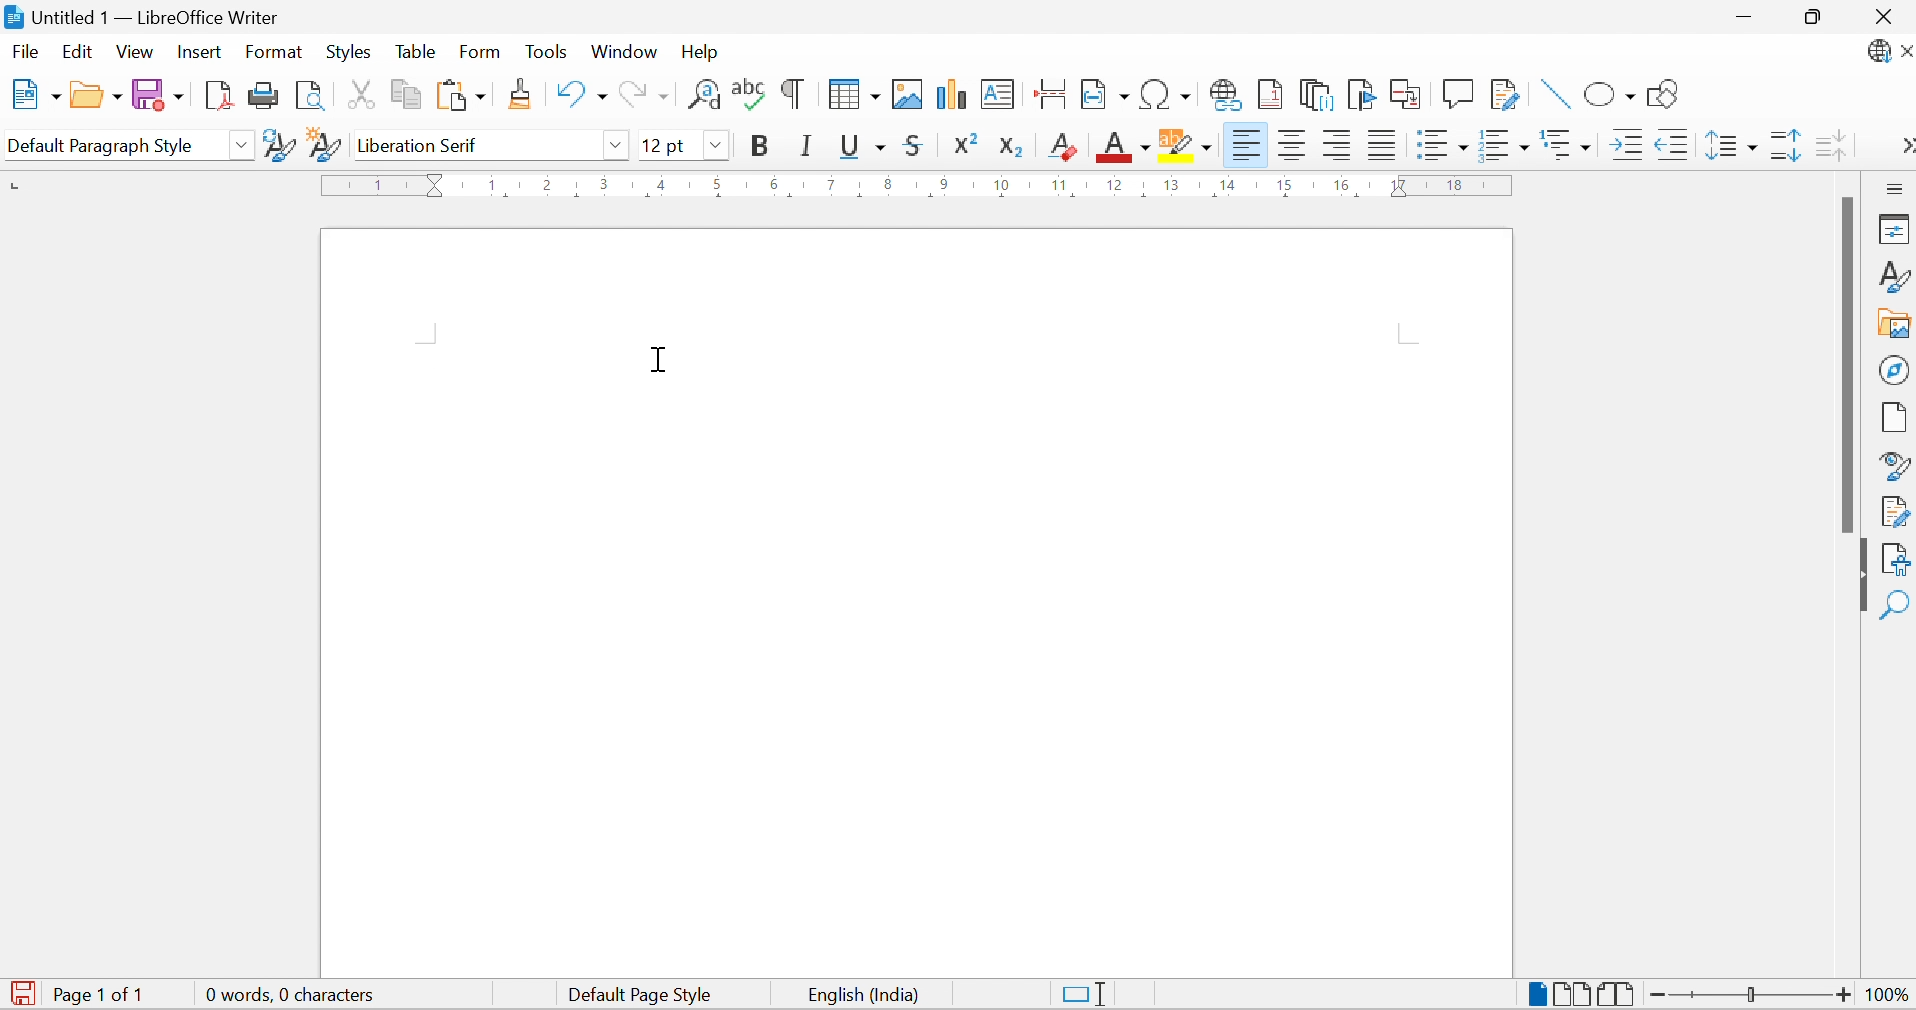 The width and height of the screenshot is (1916, 1010). I want to click on Toggle Formatting Marks, so click(791, 95).